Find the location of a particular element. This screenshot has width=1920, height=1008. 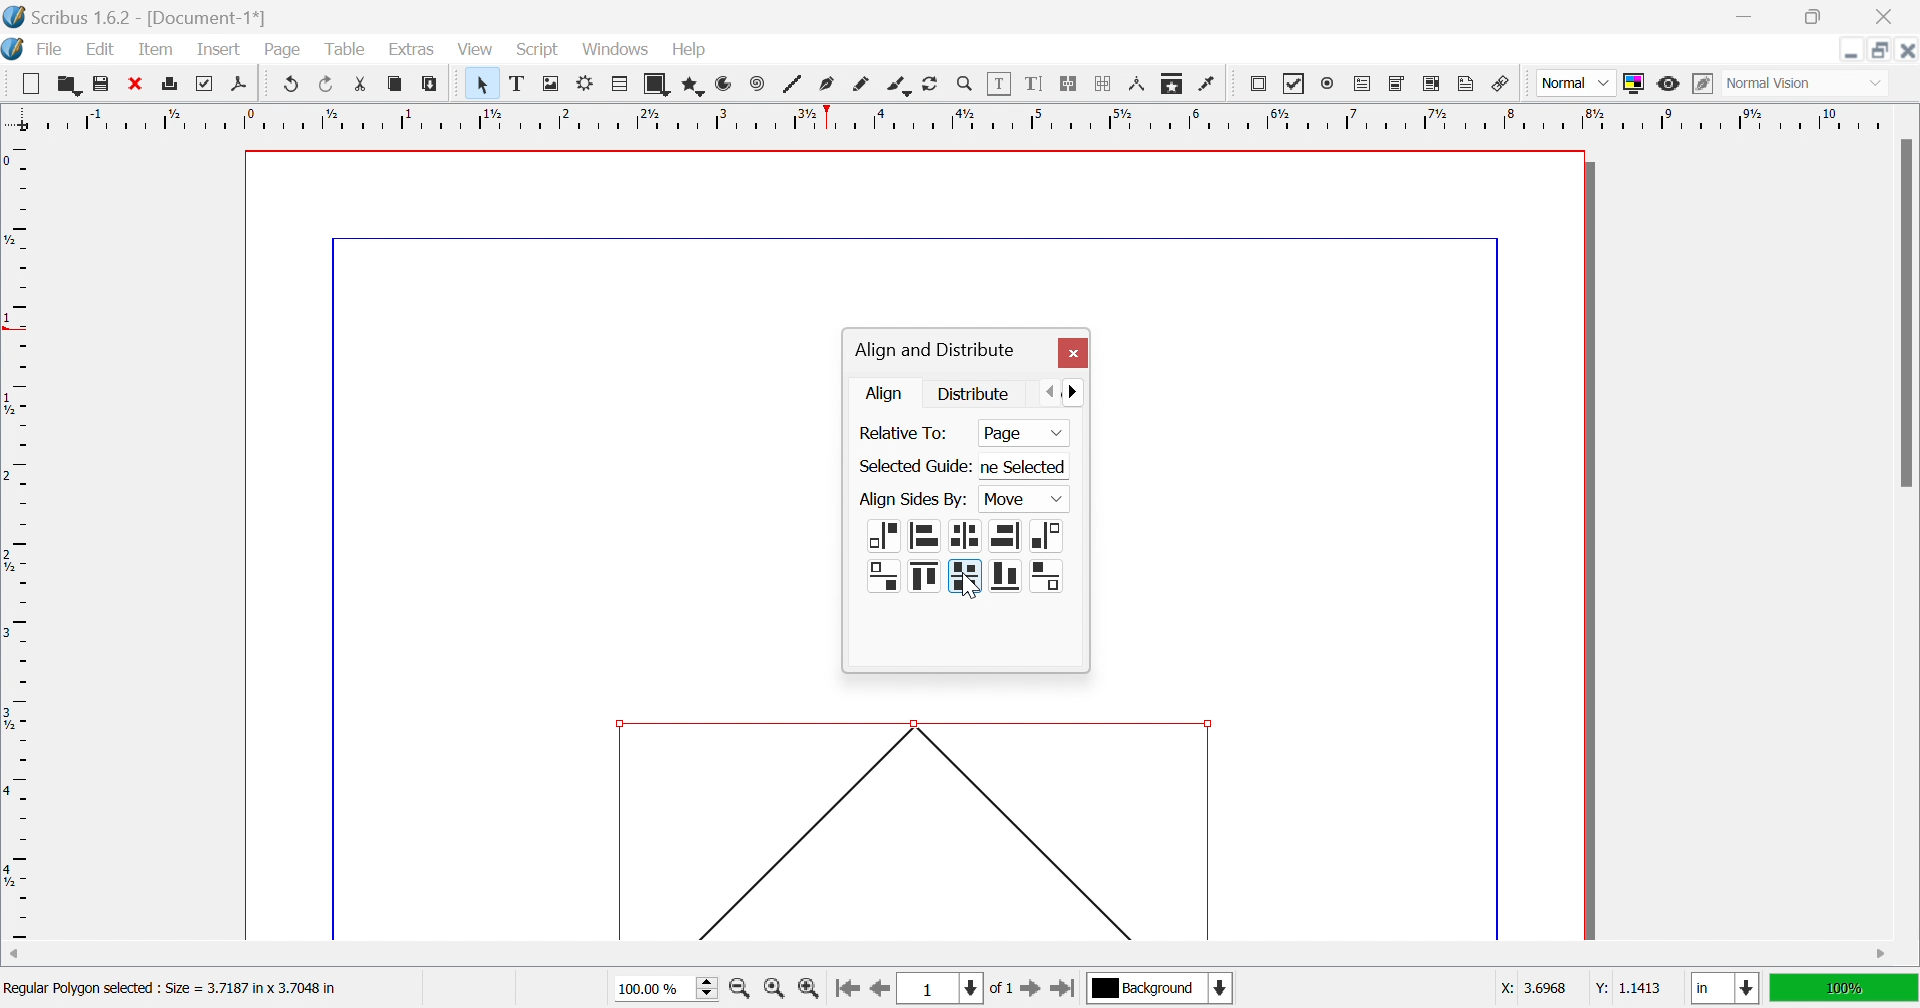

Select the image preview quality is located at coordinates (1575, 83).